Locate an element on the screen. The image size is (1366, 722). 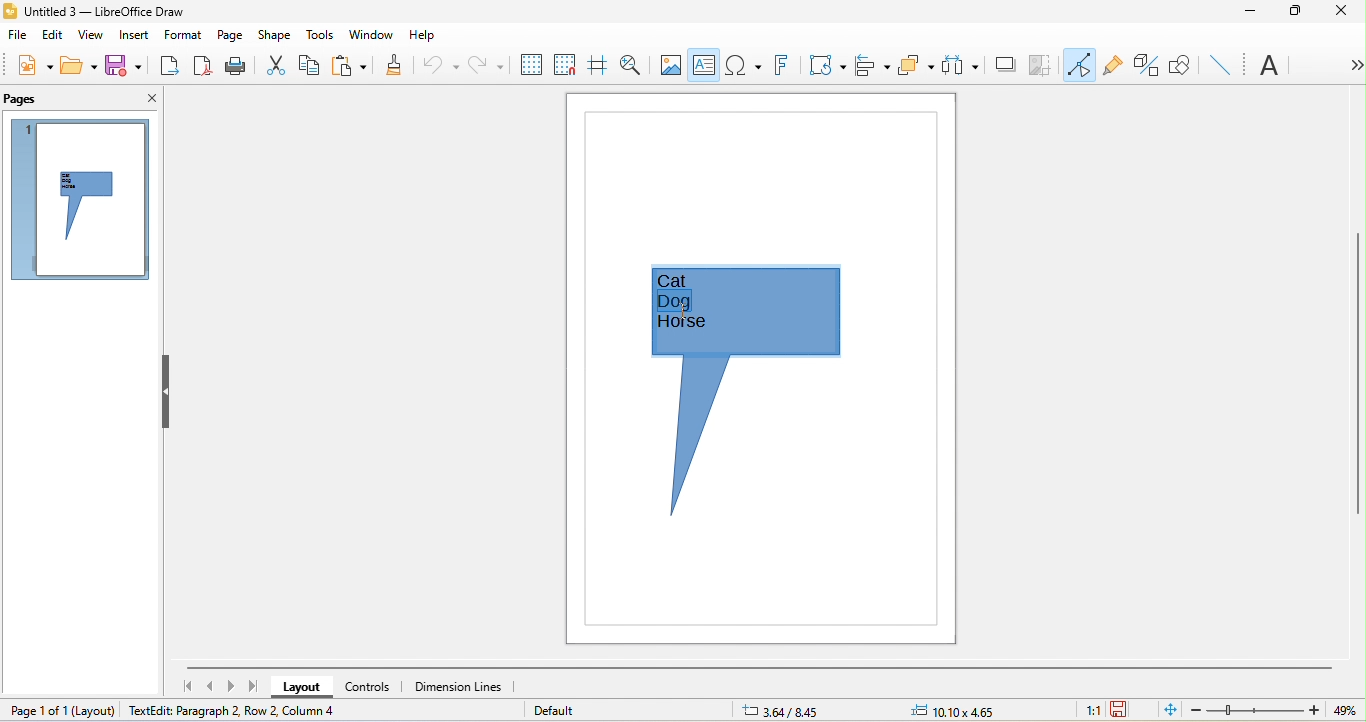
hide is located at coordinates (163, 392).